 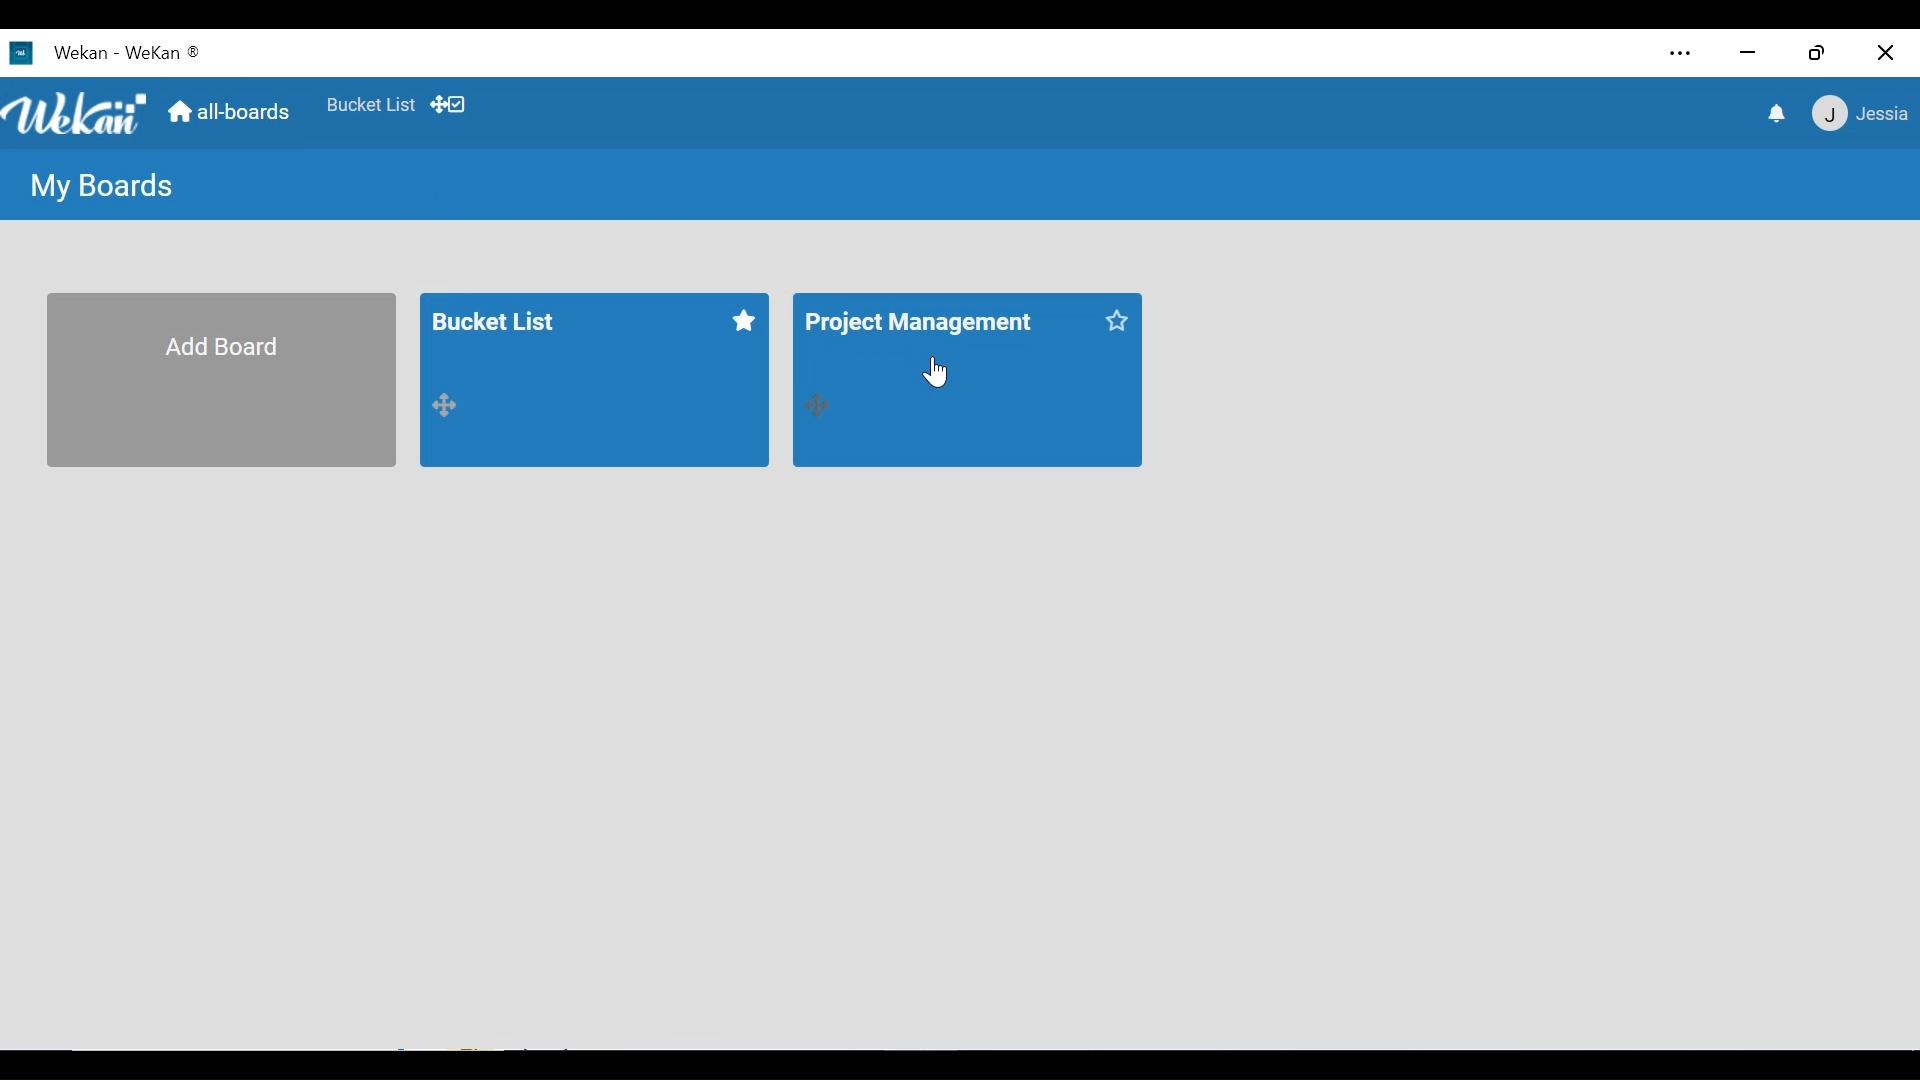 I want to click on notifications, so click(x=1772, y=116).